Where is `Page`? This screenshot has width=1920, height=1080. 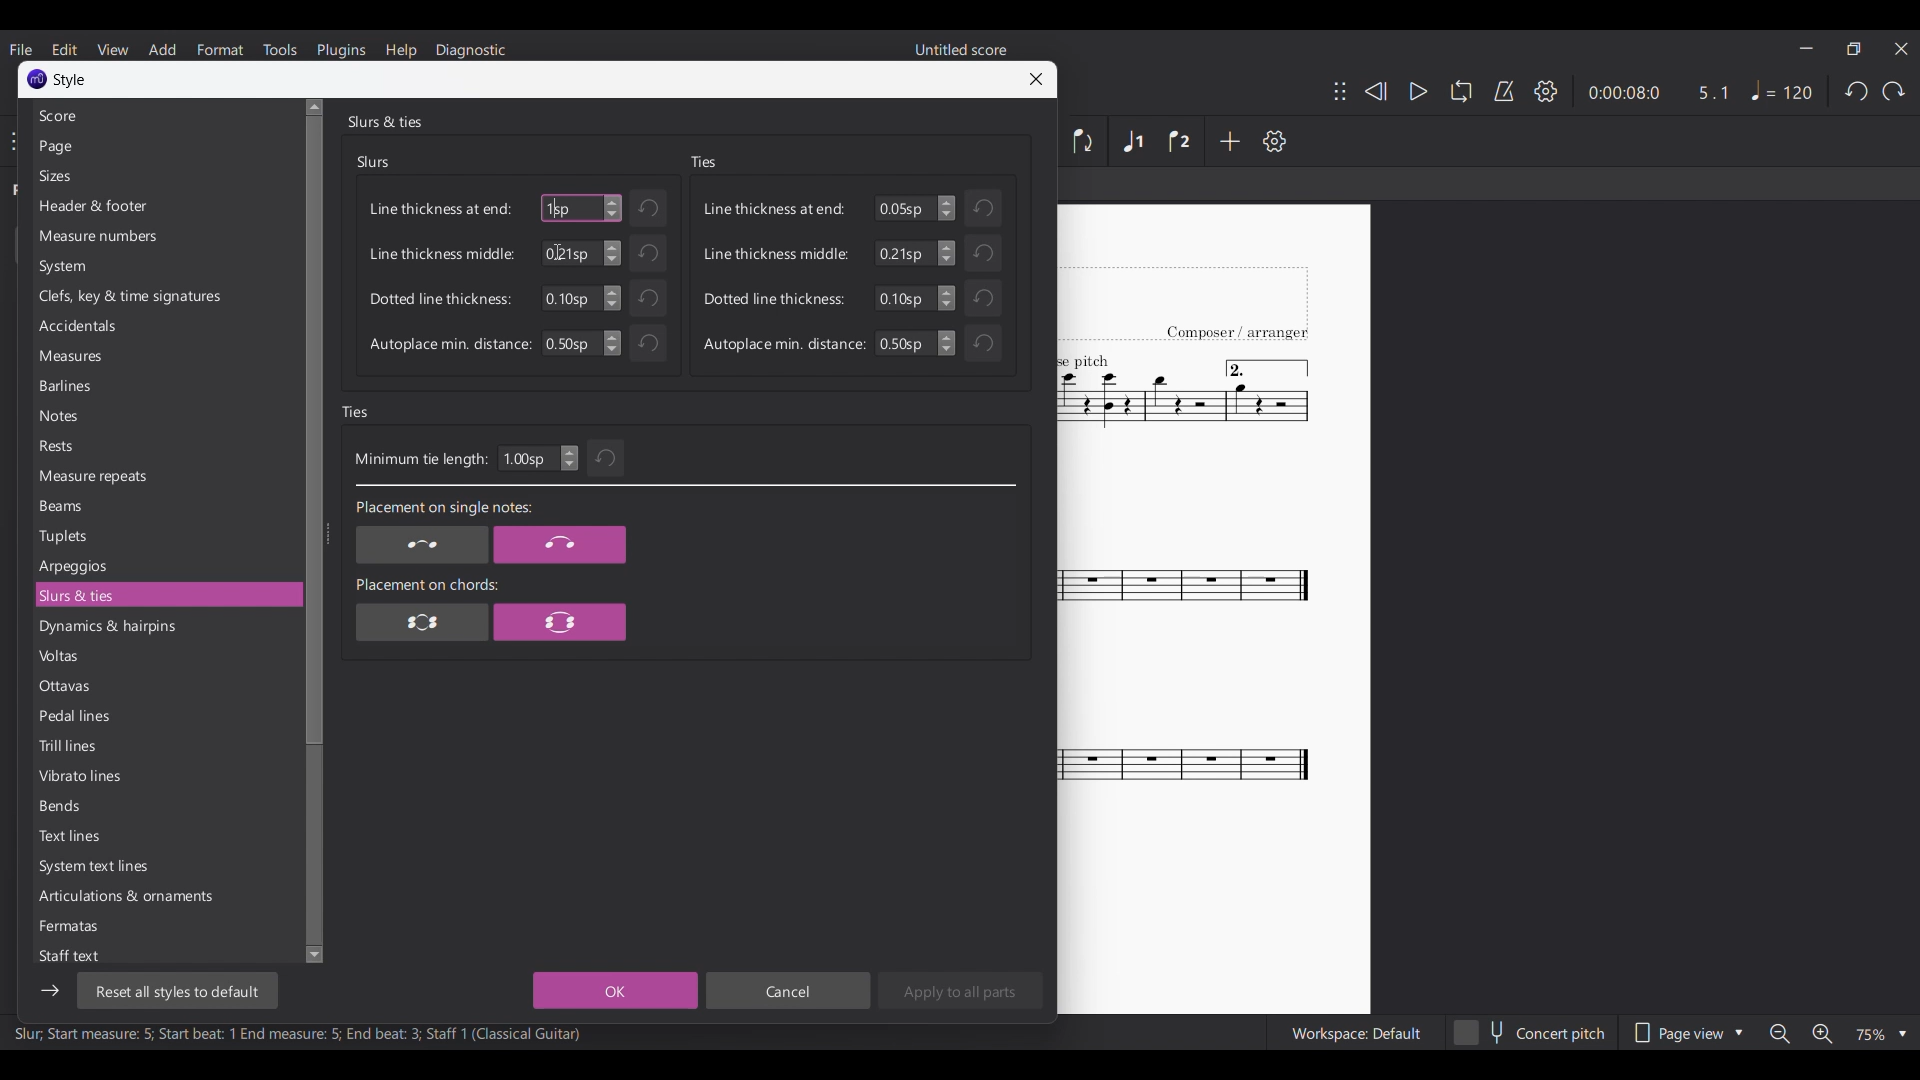
Page is located at coordinates (163, 147).